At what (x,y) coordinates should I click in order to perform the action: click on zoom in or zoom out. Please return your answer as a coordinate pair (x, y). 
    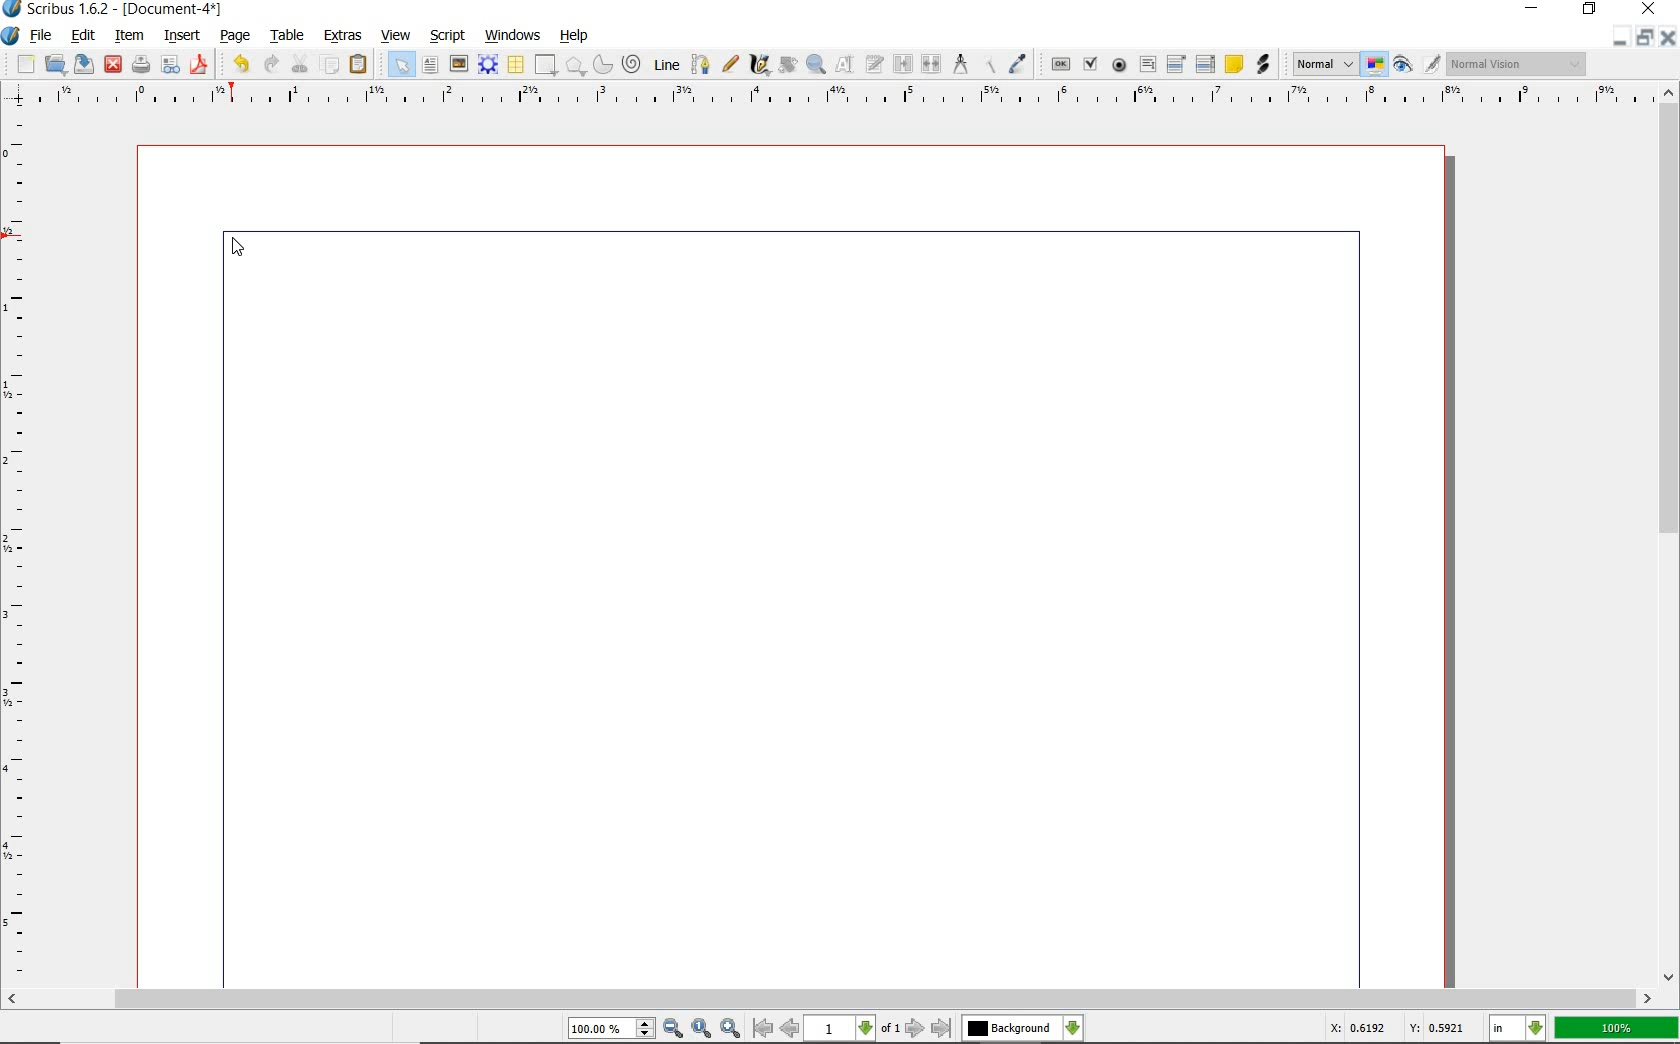
    Looking at the image, I should click on (815, 66).